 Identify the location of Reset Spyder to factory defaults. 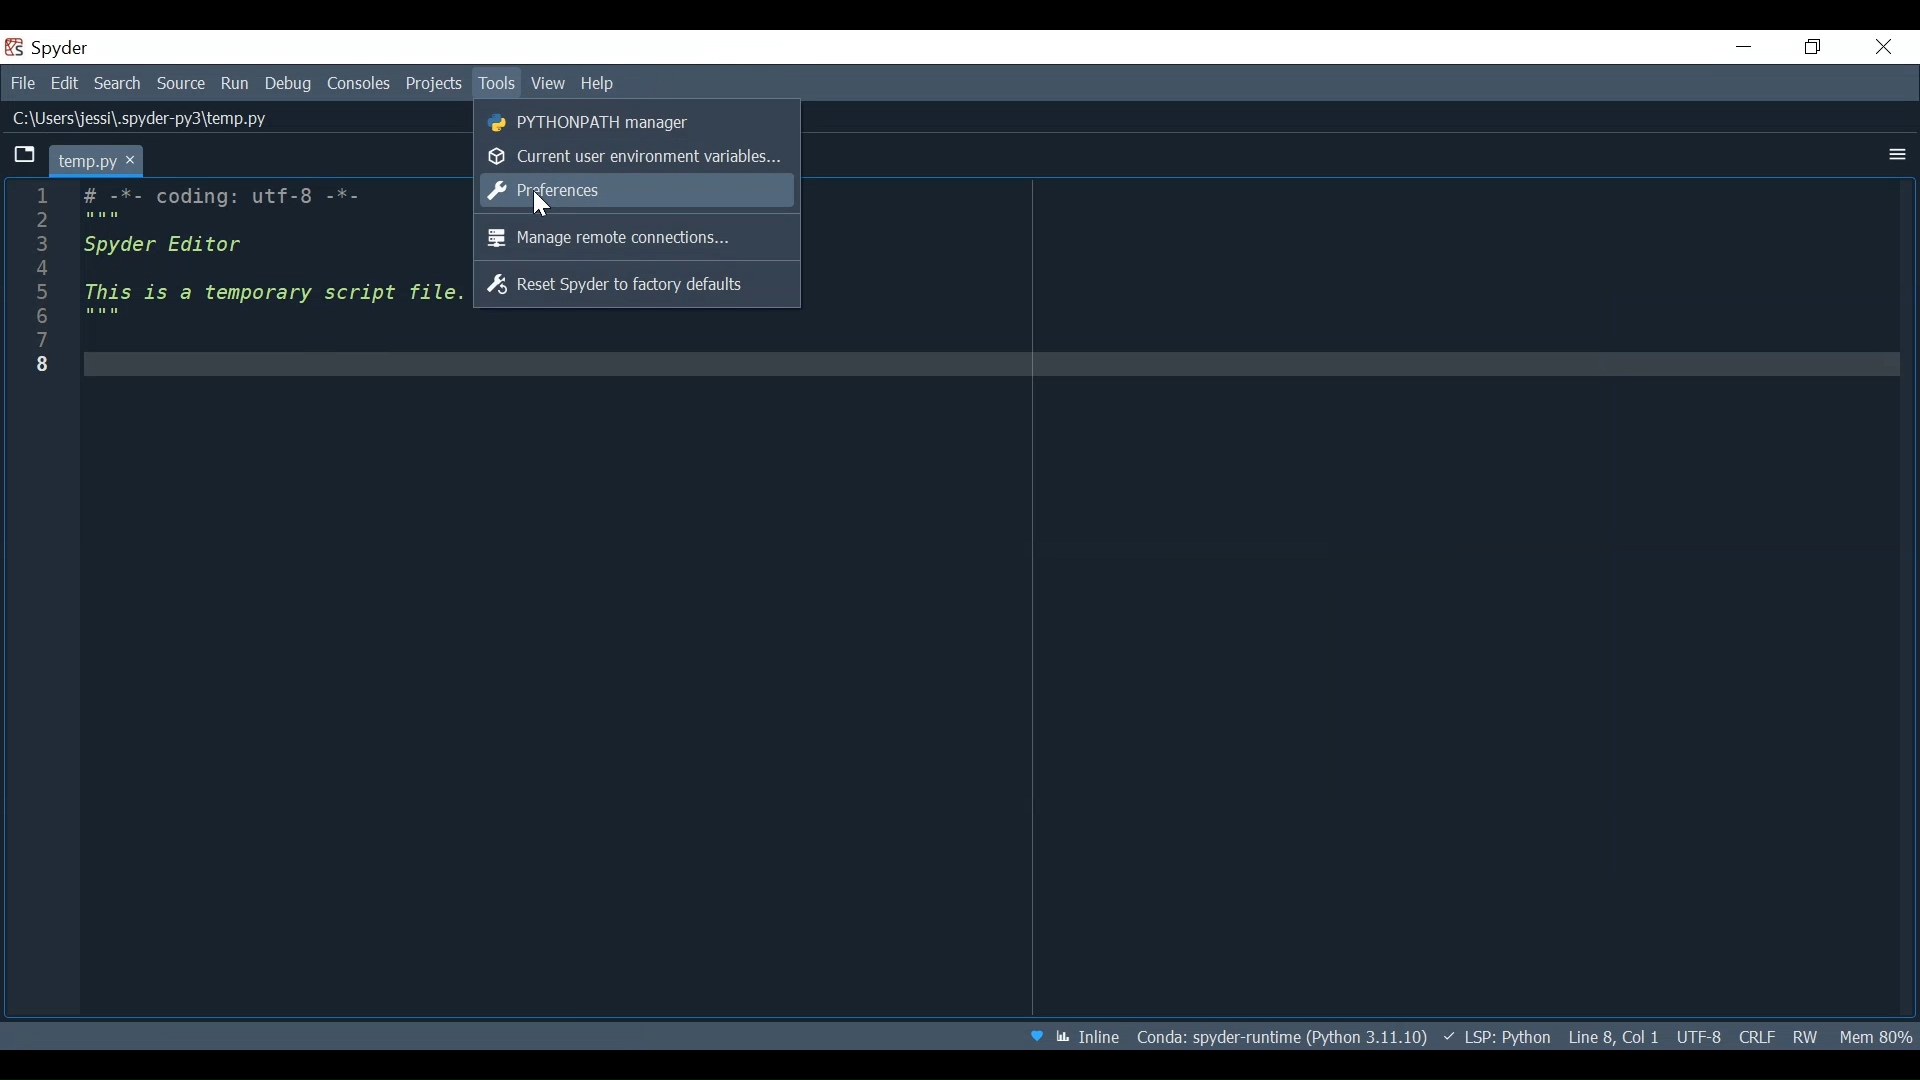
(626, 283).